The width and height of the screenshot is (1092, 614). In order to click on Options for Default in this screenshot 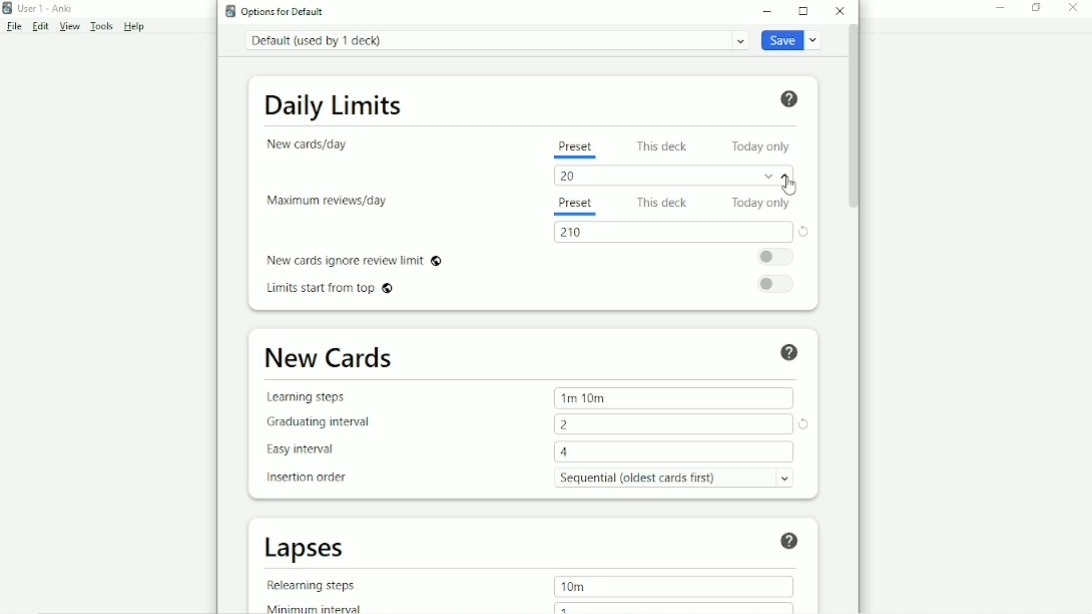, I will do `click(276, 11)`.